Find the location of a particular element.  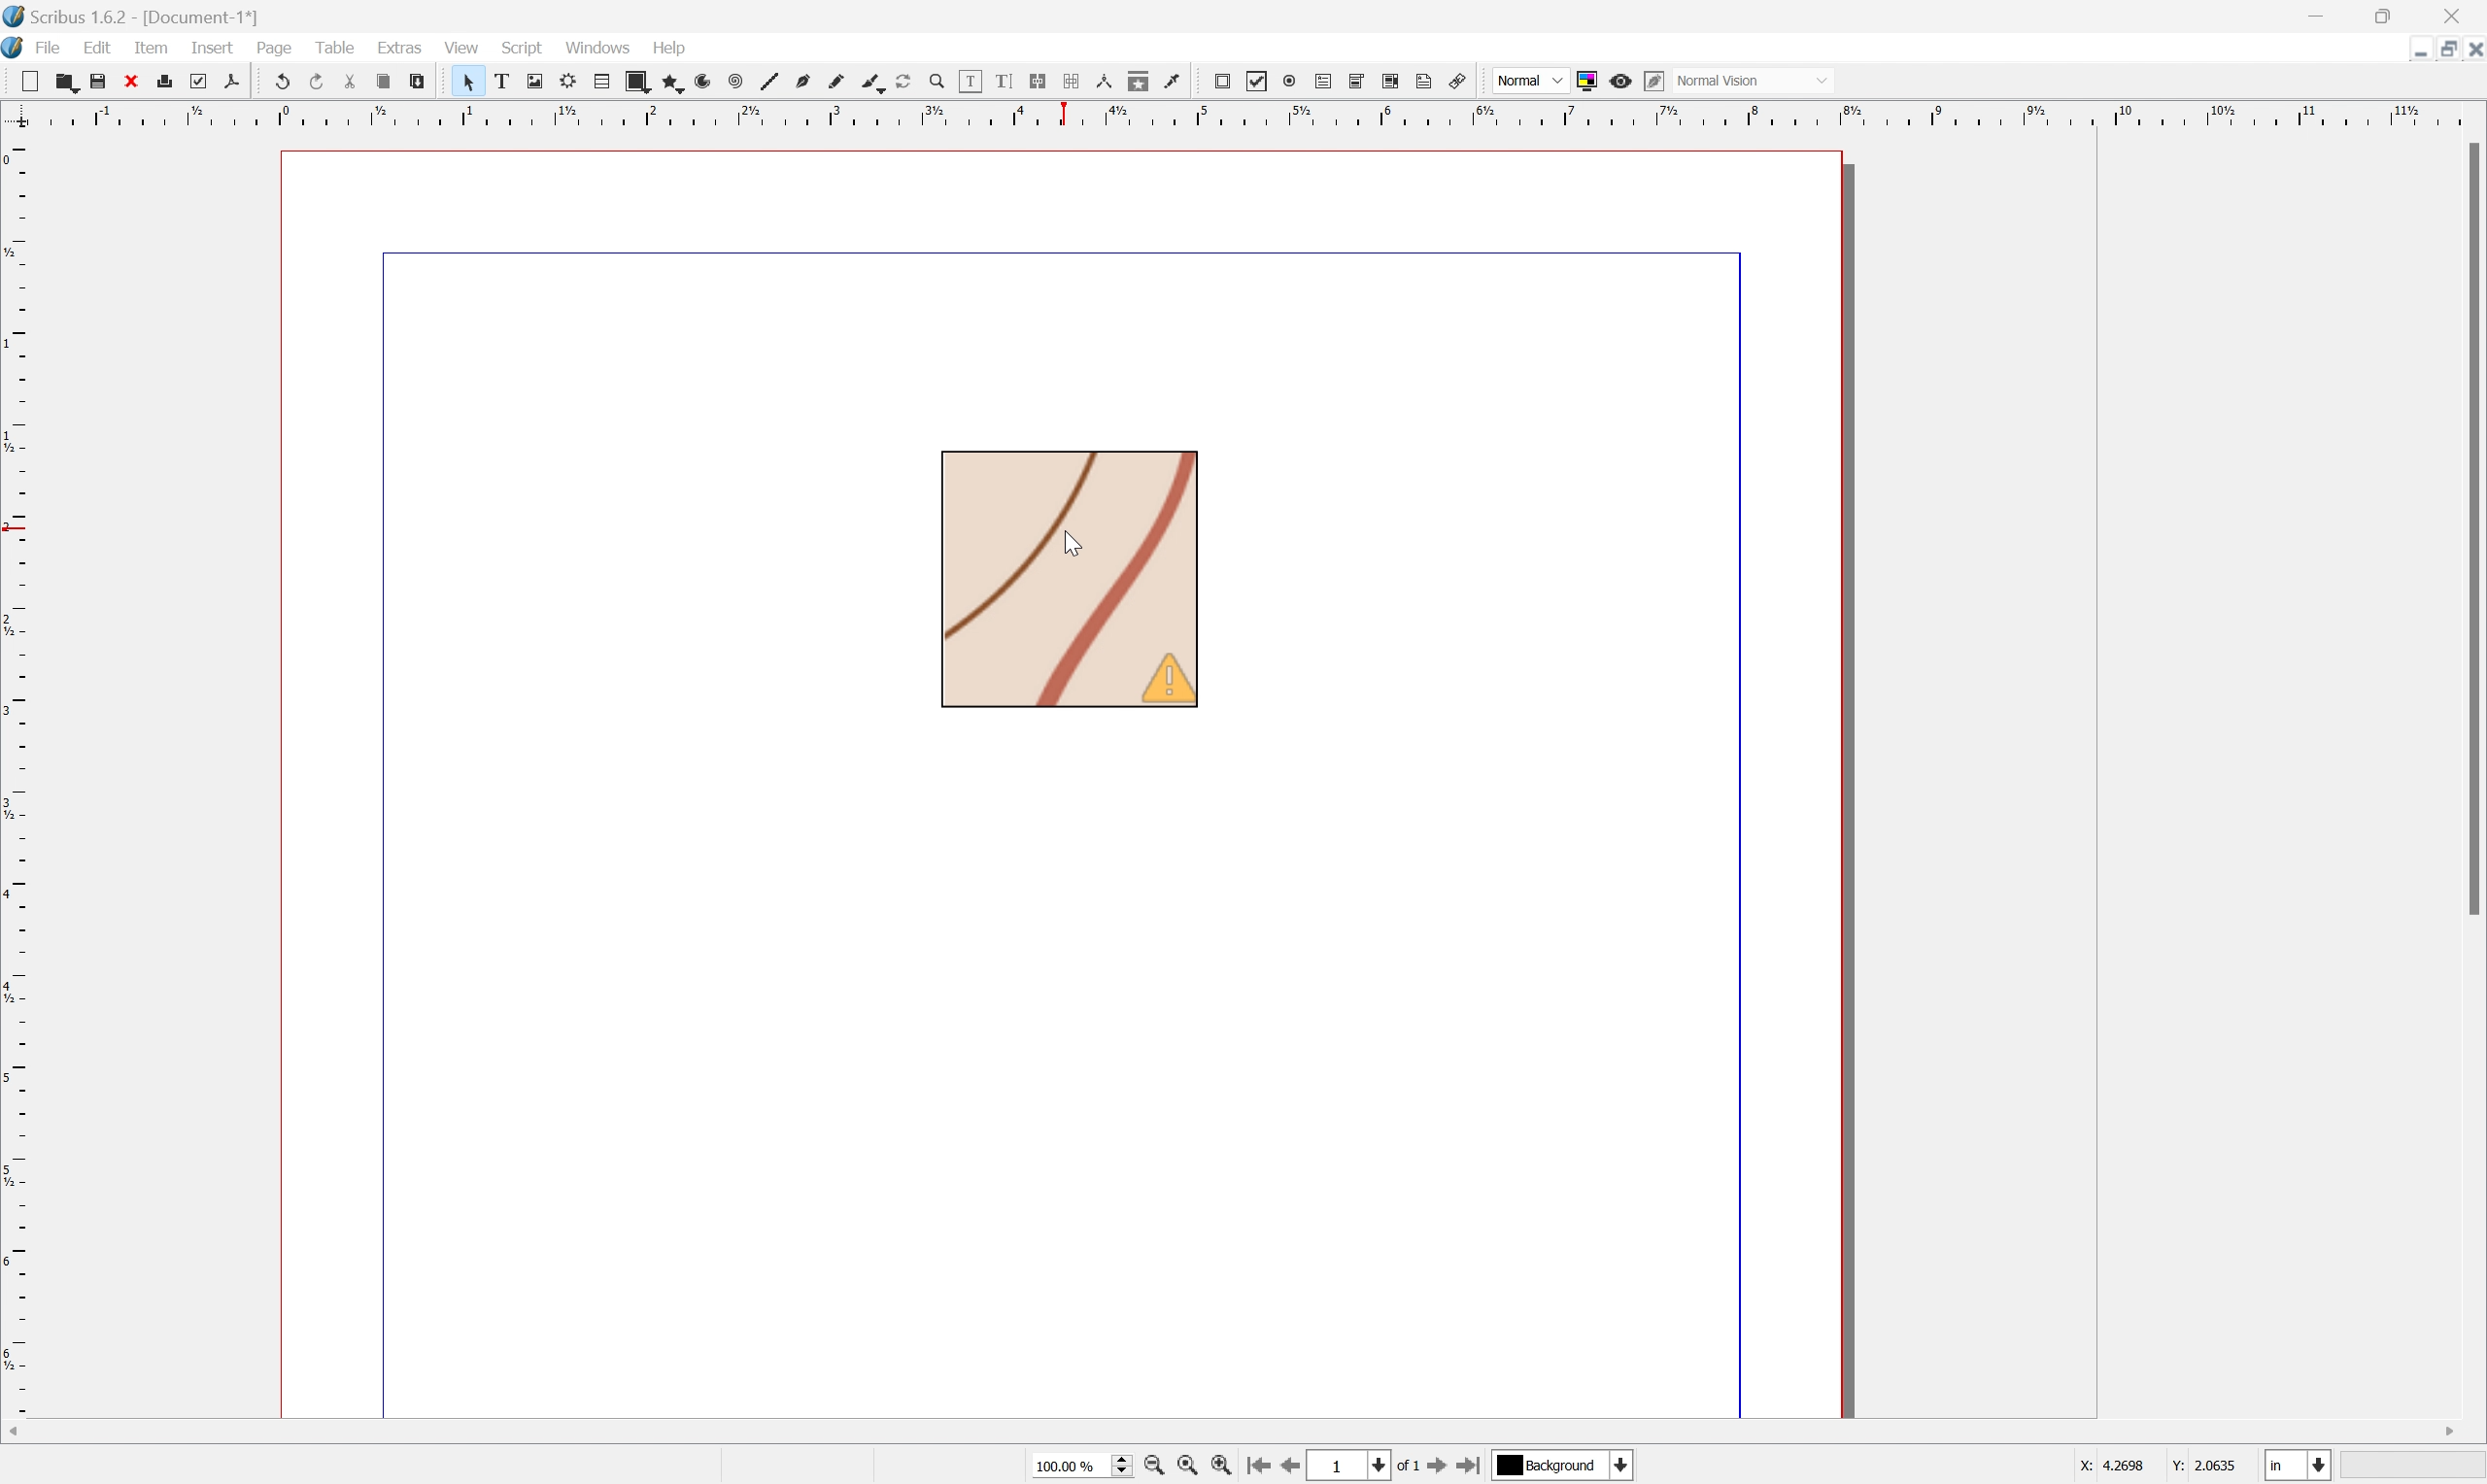

Go to the first page is located at coordinates (1262, 1468).